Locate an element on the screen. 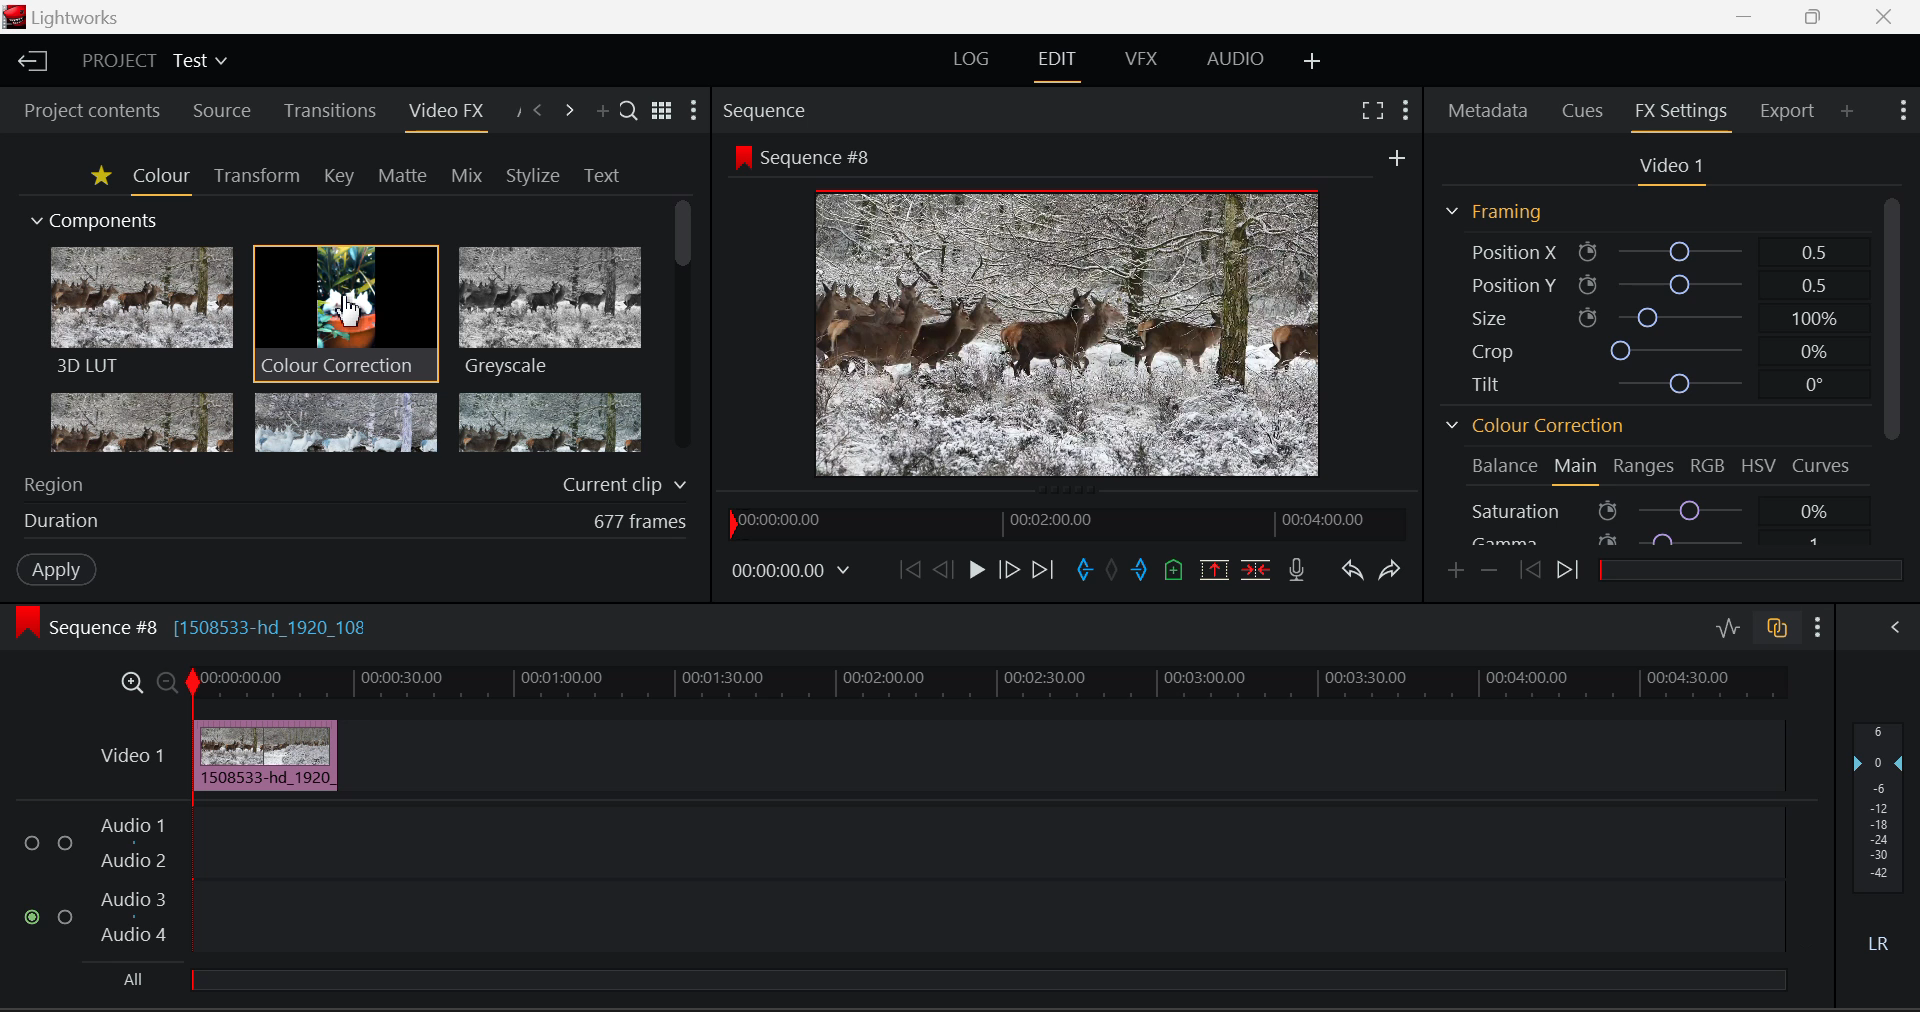  Show Settings is located at coordinates (1906, 110).